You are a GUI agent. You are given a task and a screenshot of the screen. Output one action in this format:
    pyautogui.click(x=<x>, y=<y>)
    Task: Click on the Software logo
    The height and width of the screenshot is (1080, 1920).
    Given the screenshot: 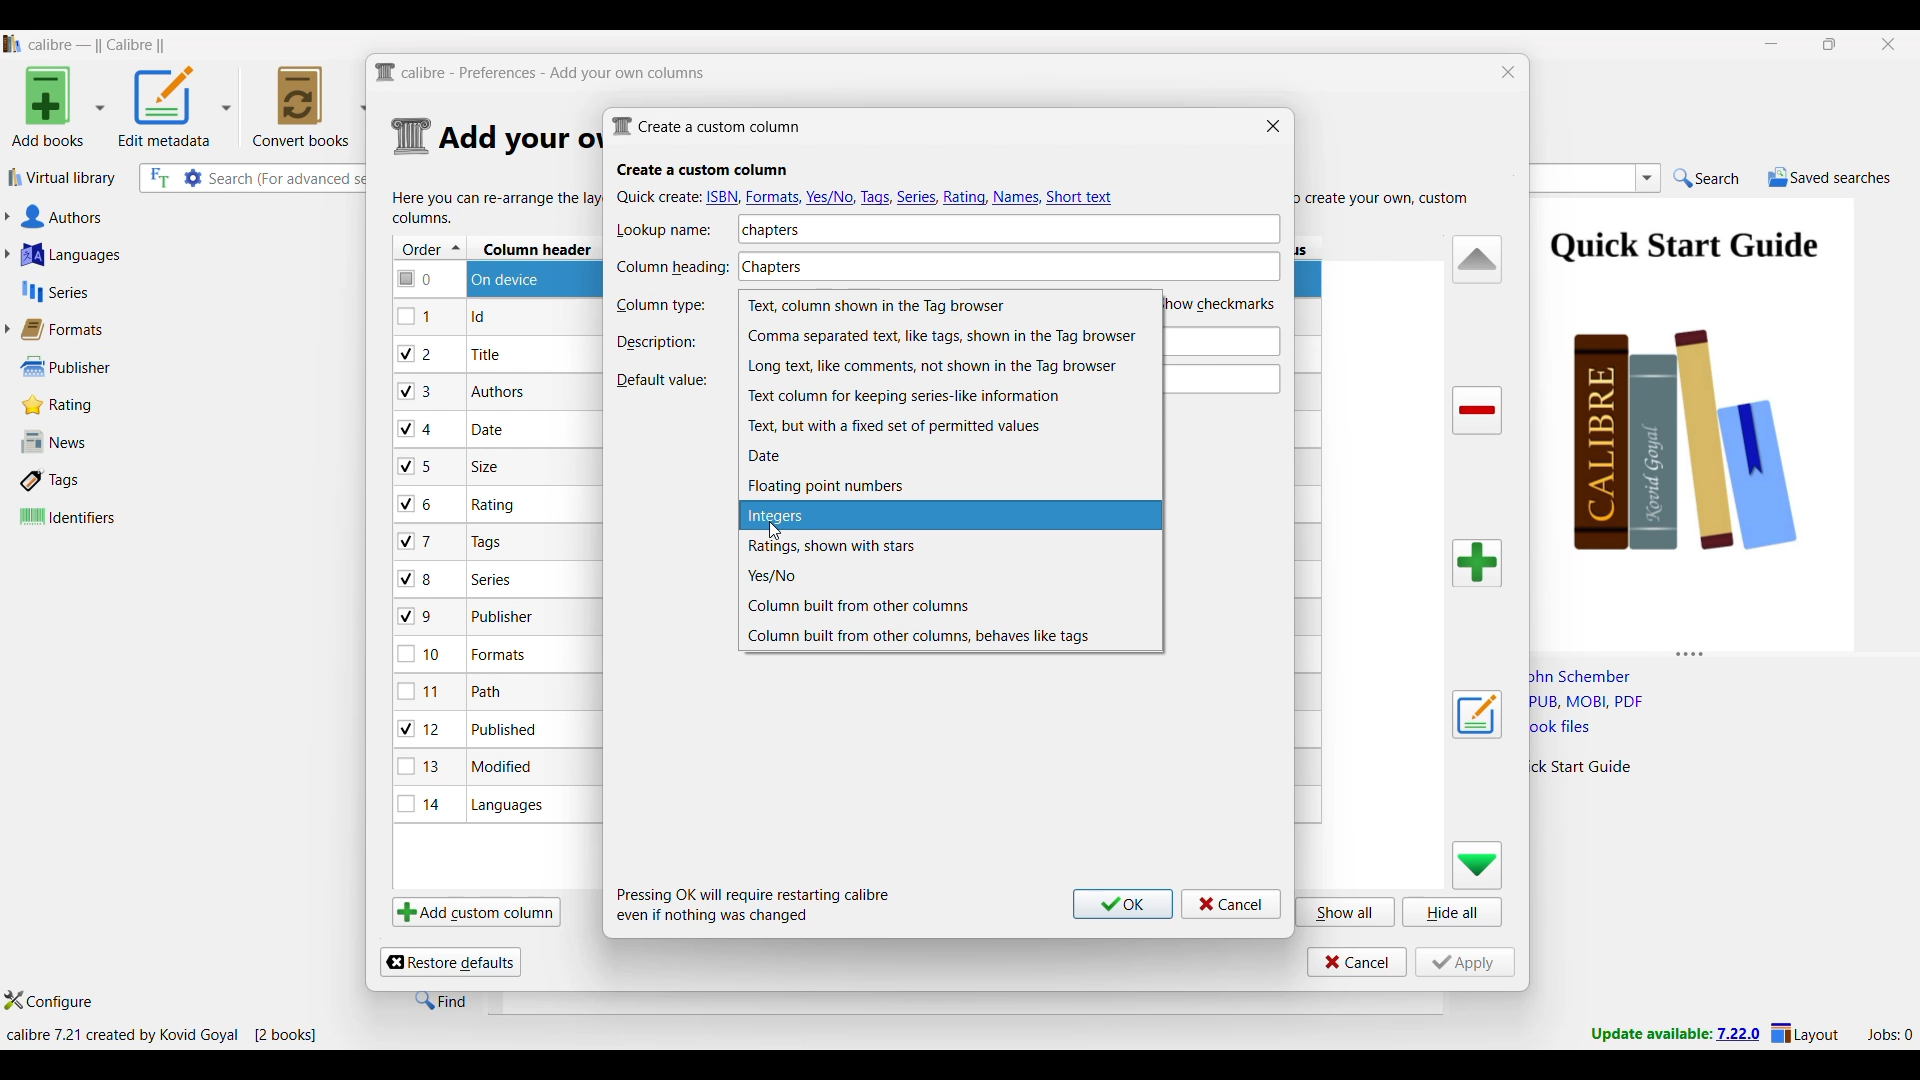 What is the action you would take?
    pyautogui.click(x=13, y=44)
    